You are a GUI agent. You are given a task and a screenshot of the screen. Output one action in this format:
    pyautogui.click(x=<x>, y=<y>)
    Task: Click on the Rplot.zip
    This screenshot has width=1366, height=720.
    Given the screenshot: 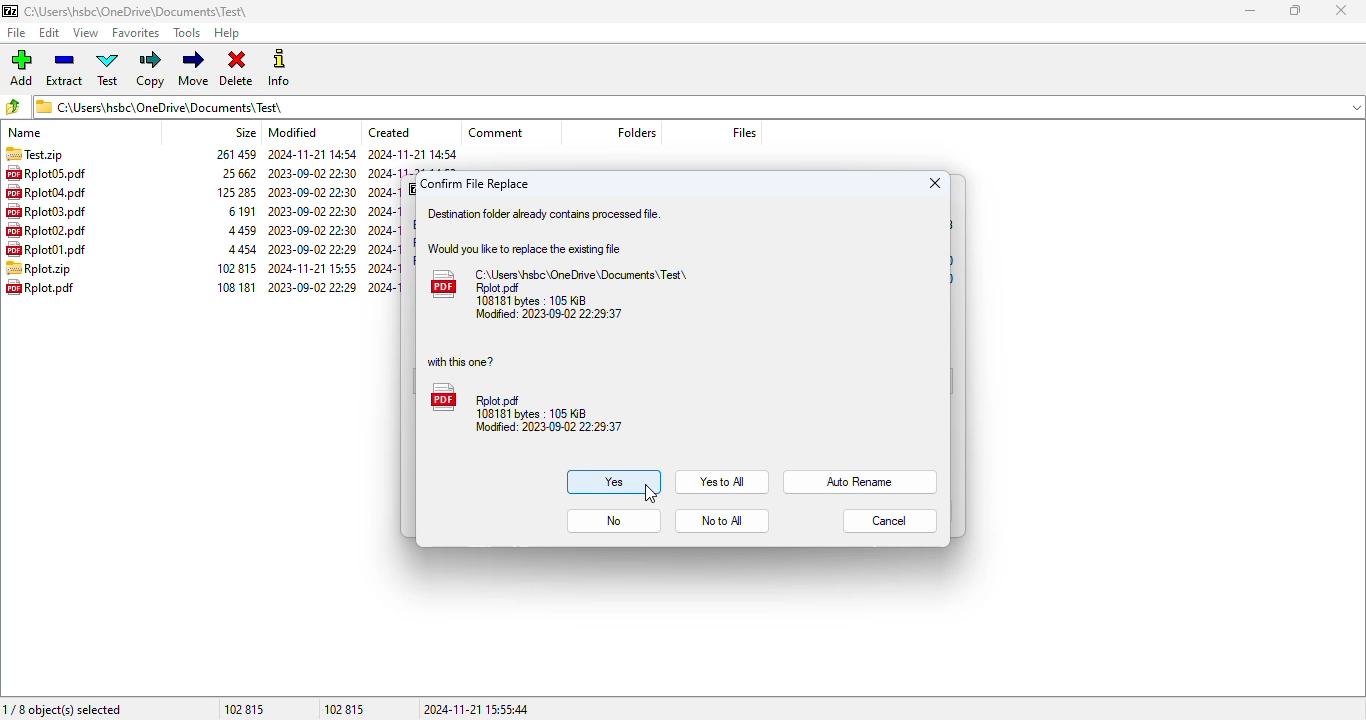 What is the action you would take?
    pyautogui.click(x=59, y=270)
    